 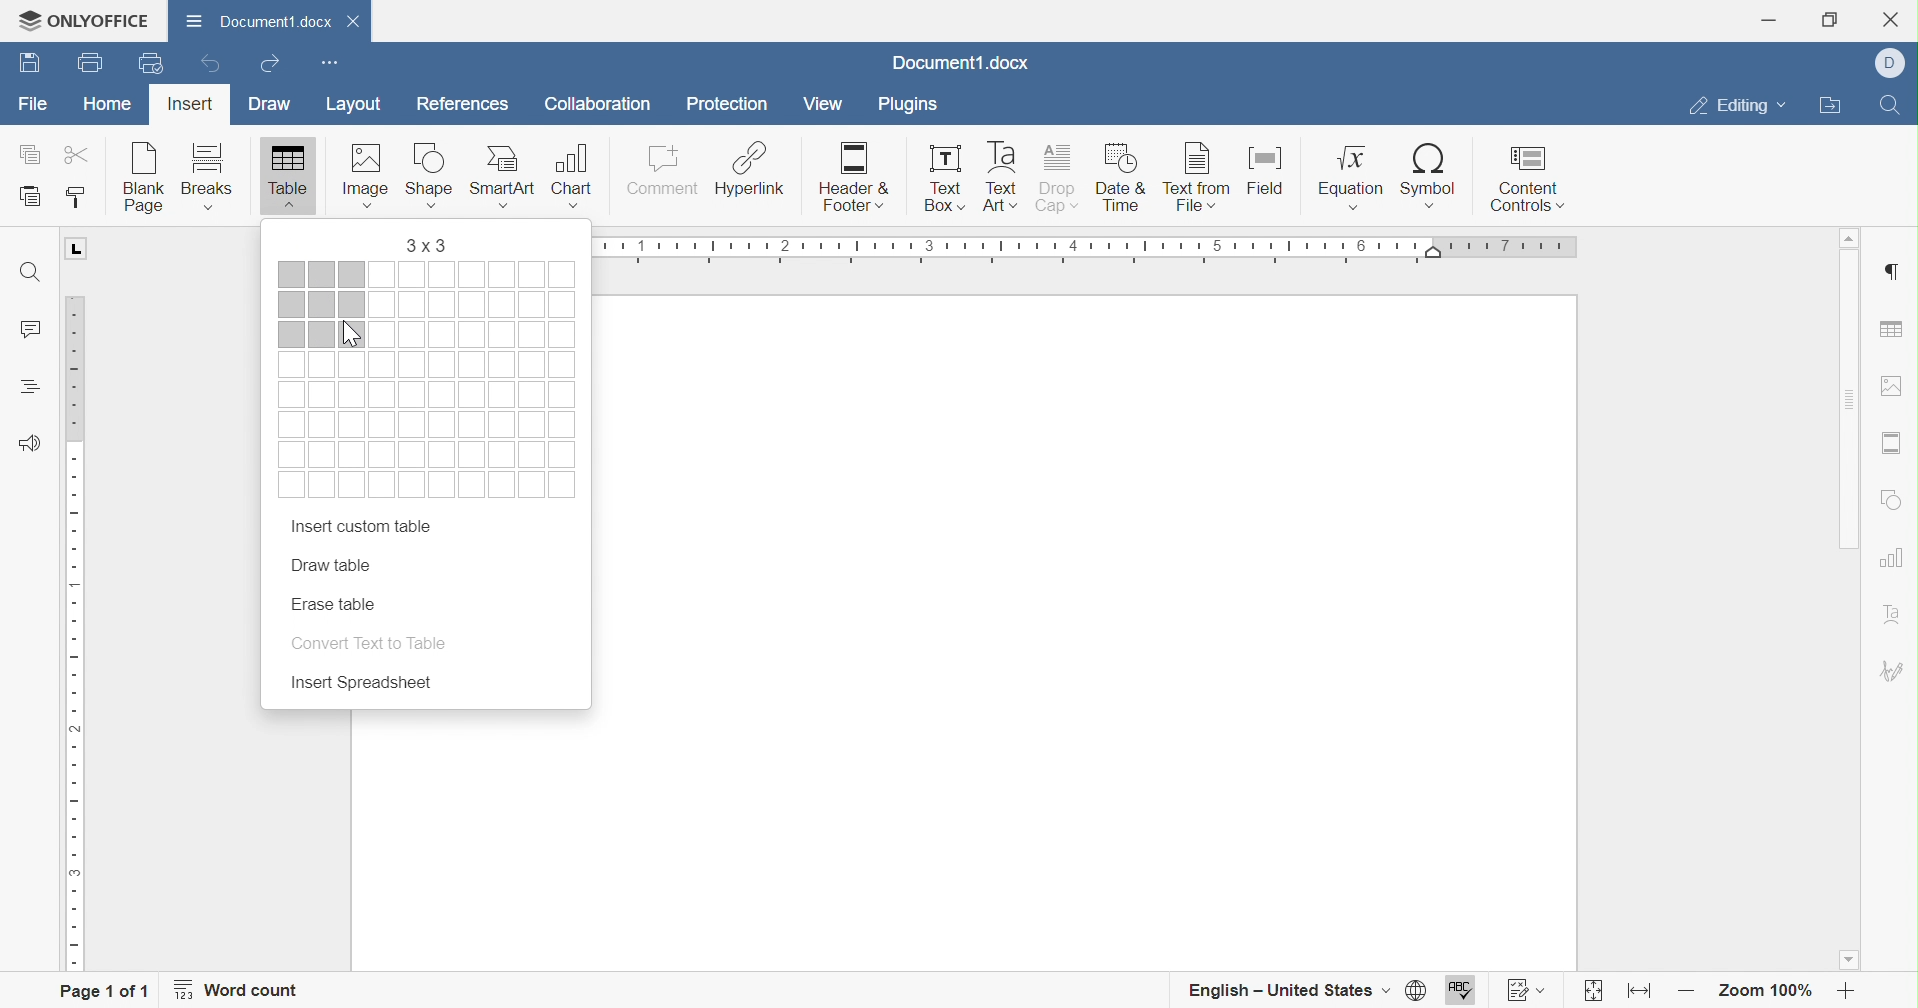 What do you see at coordinates (1462, 988) in the screenshot?
I see `Spell checking` at bounding box center [1462, 988].